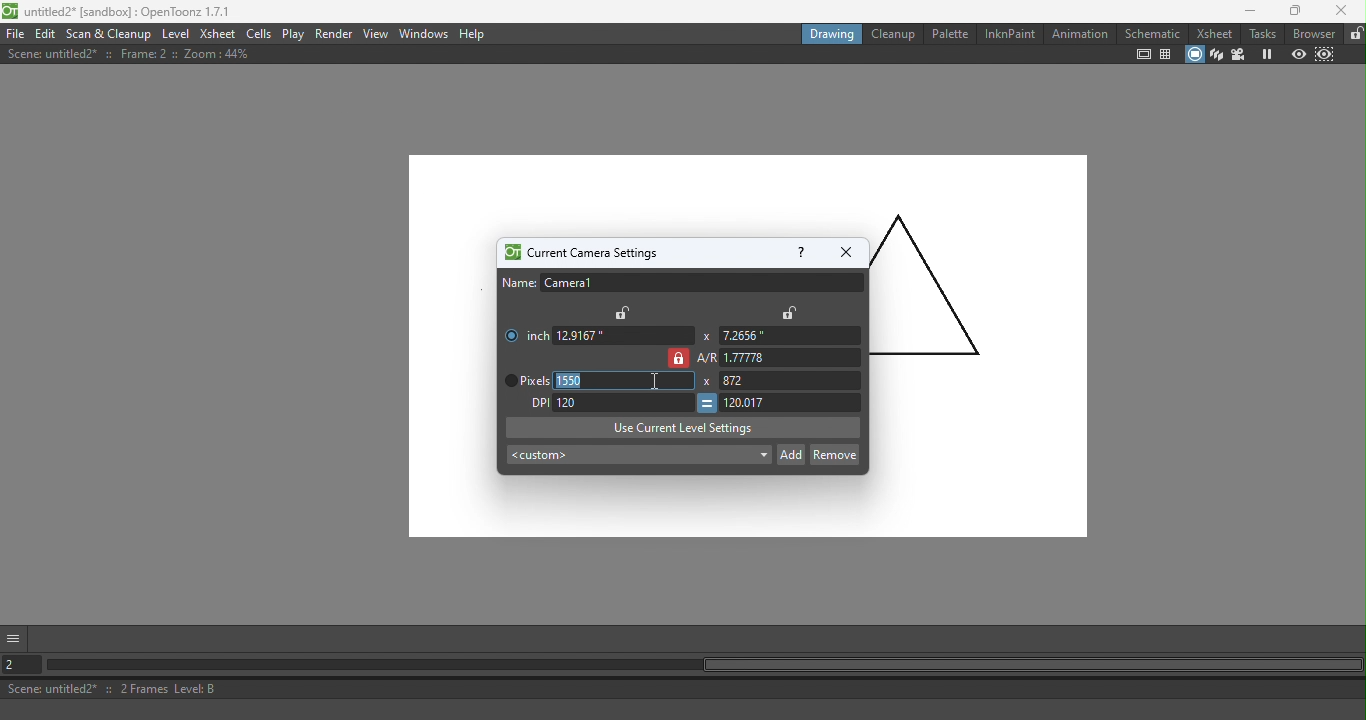  What do you see at coordinates (474, 34) in the screenshot?
I see `Help` at bounding box center [474, 34].